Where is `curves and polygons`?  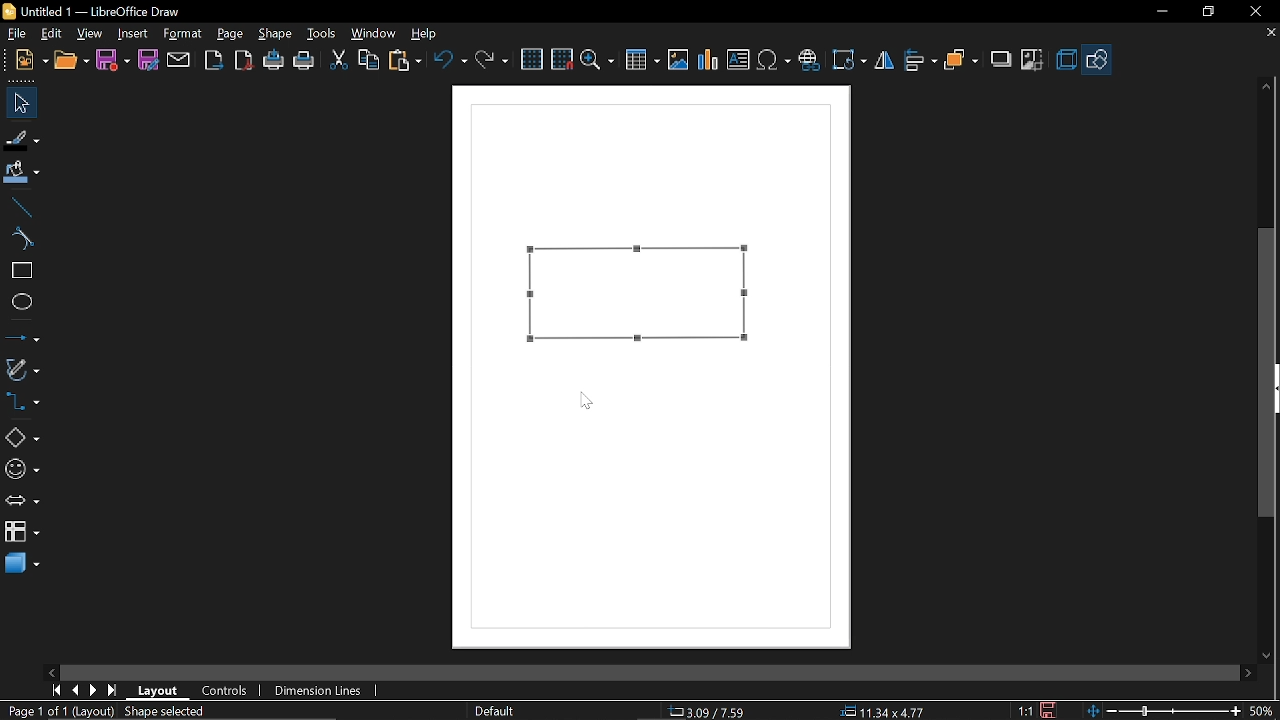 curves and polygons is located at coordinates (22, 367).